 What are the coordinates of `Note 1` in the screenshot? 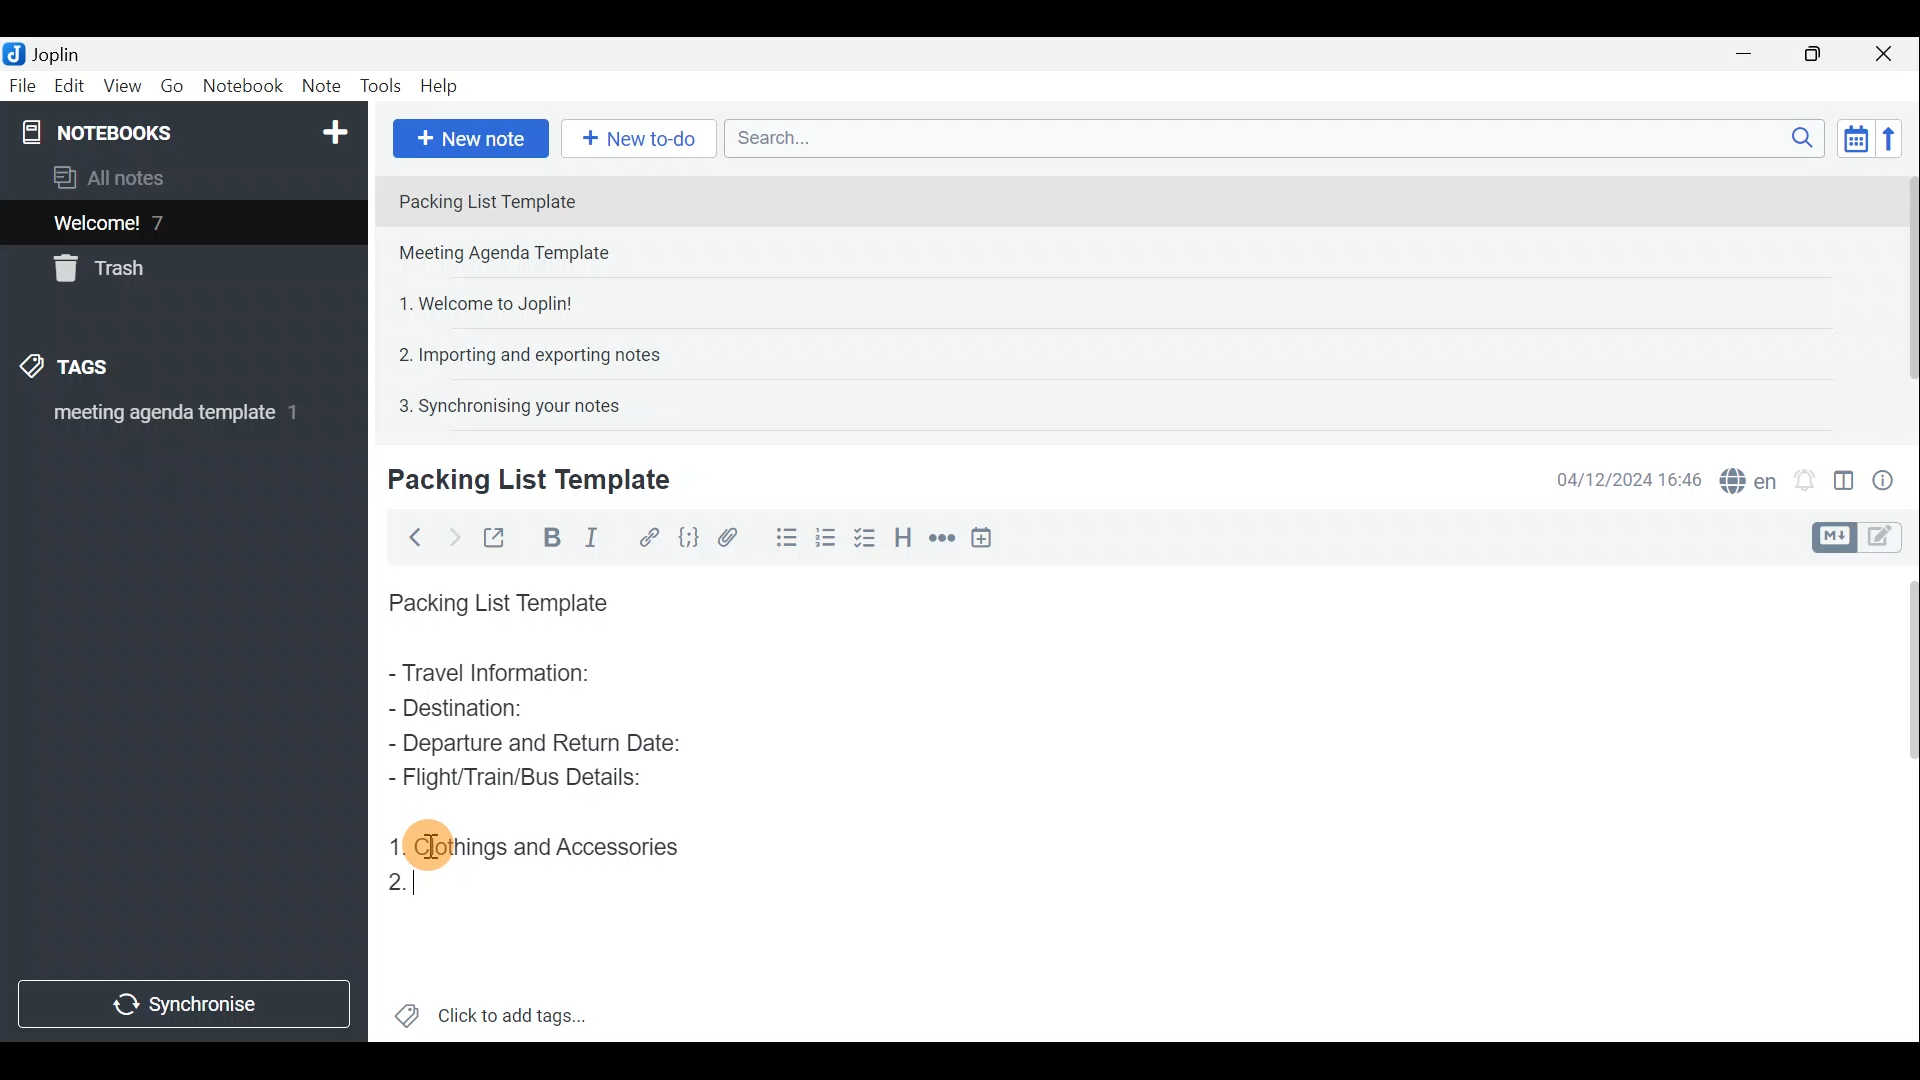 It's located at (559, 199).